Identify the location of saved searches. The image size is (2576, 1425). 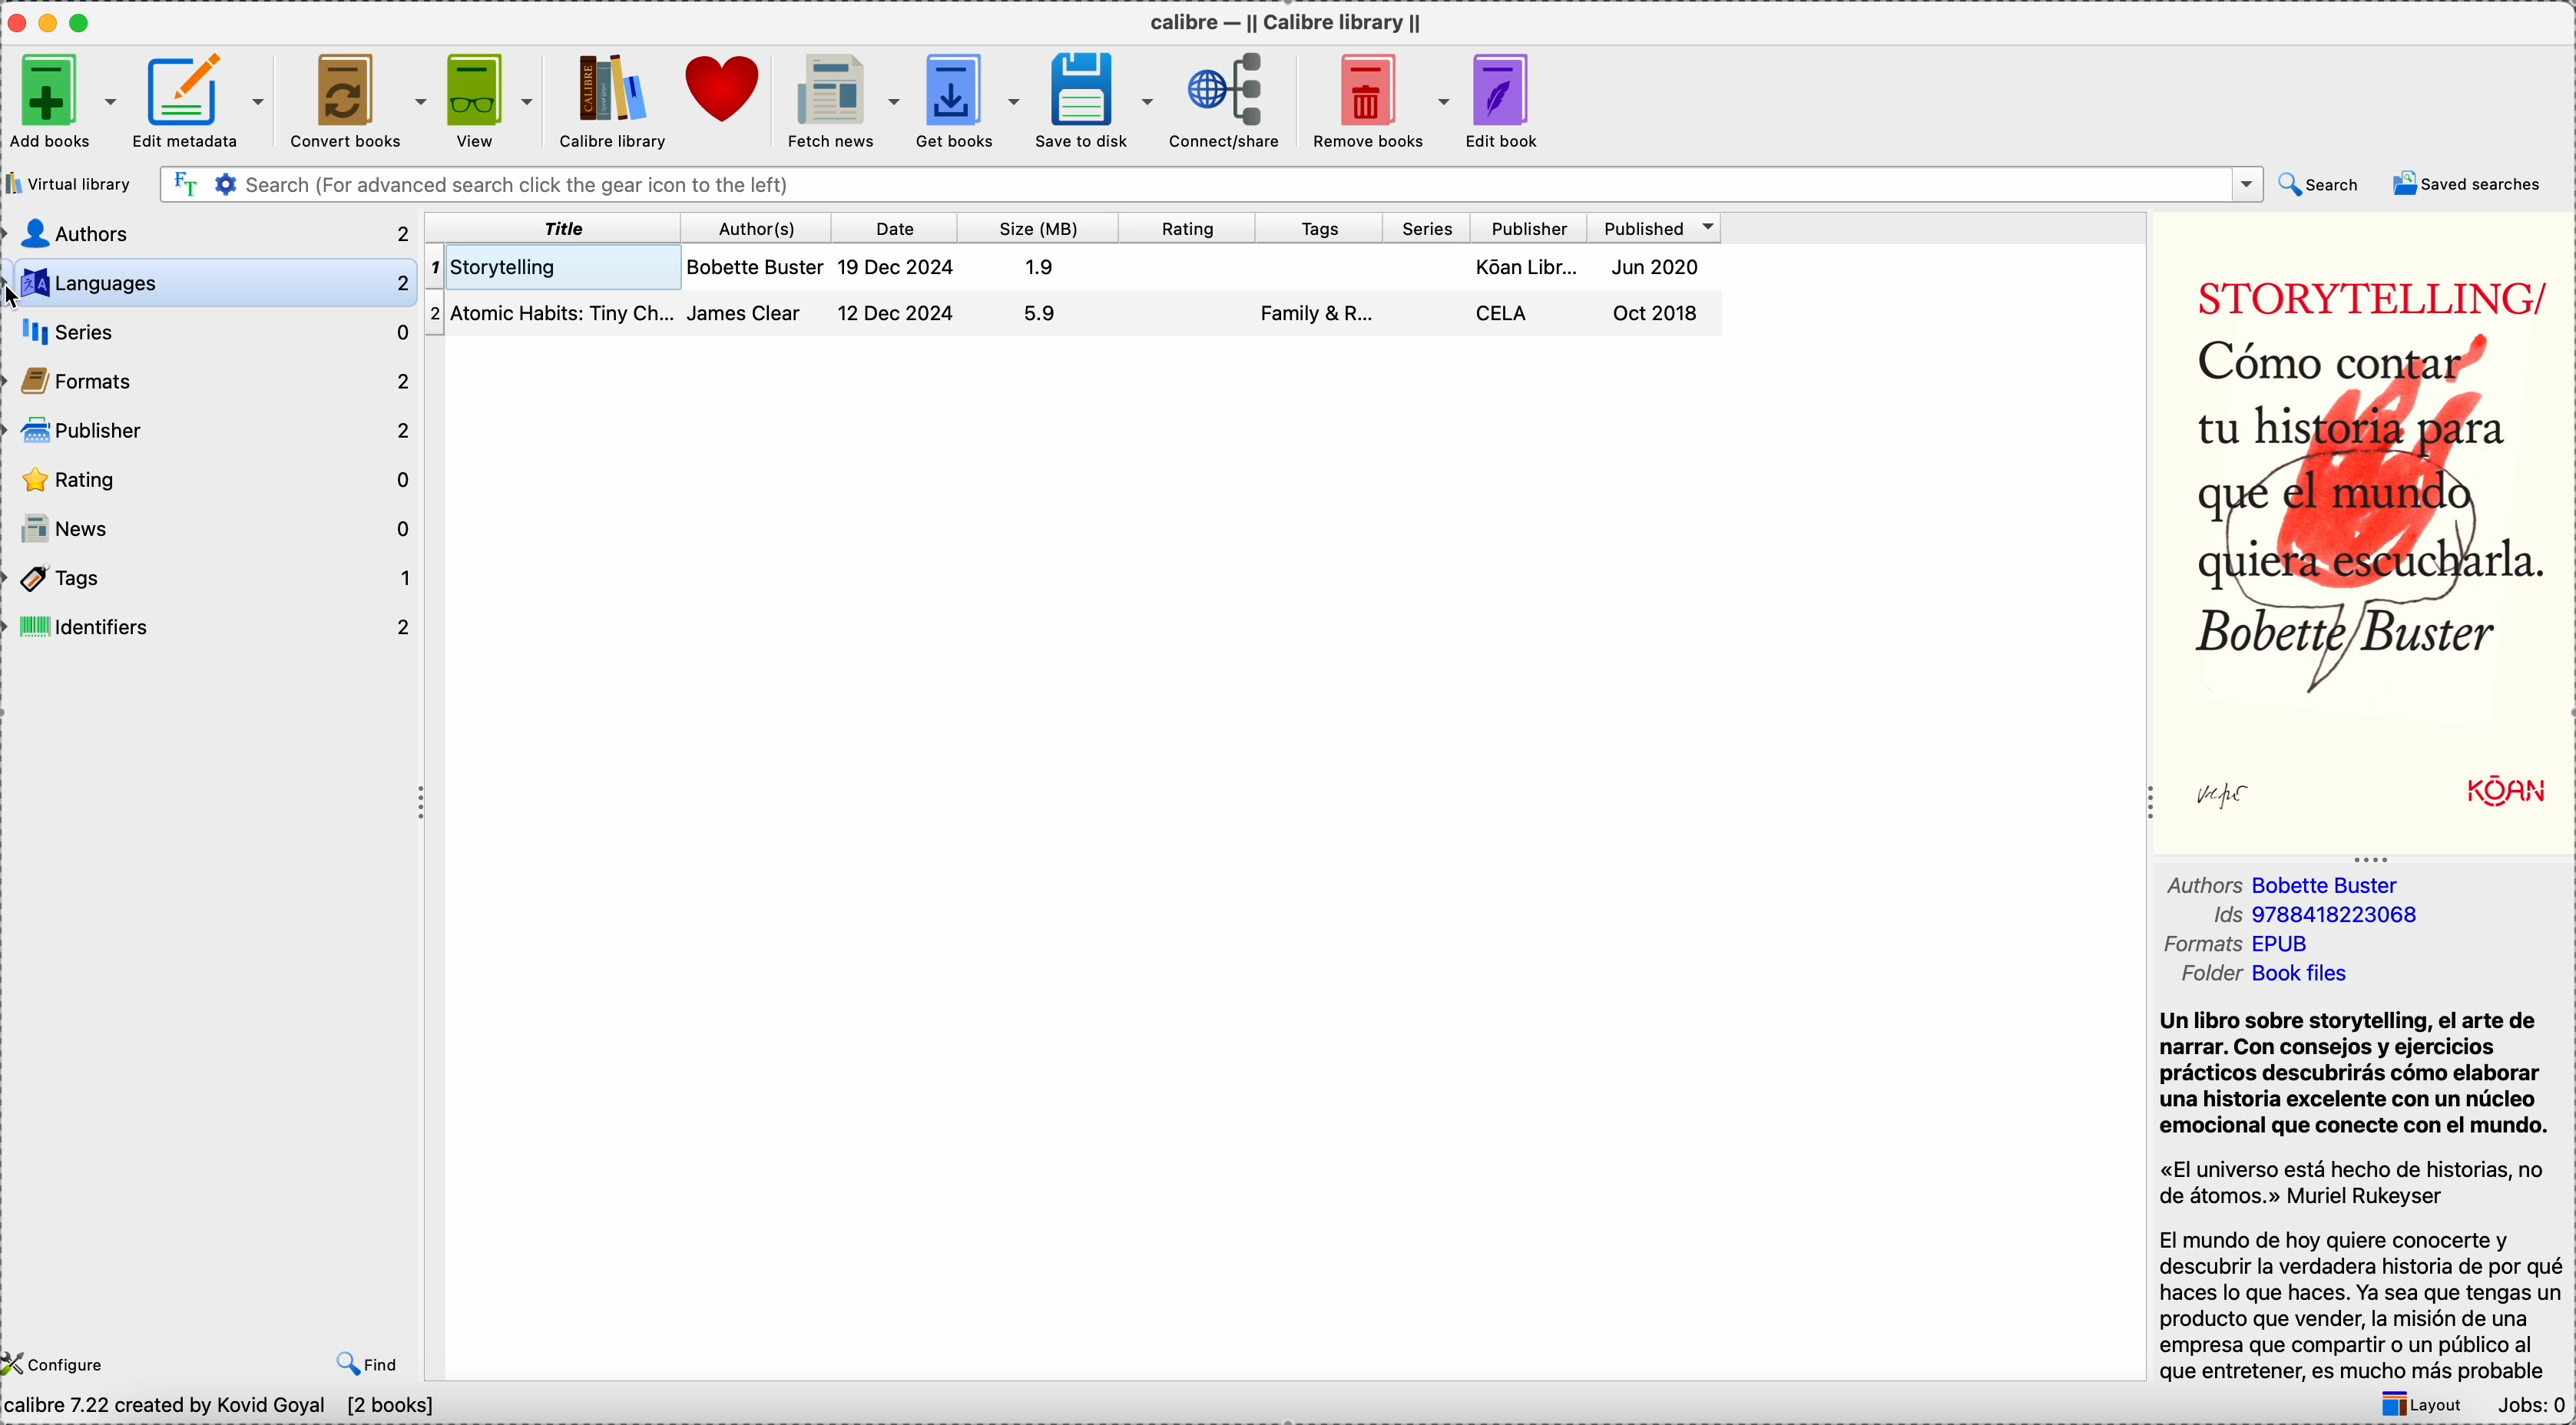
(2468, 183).